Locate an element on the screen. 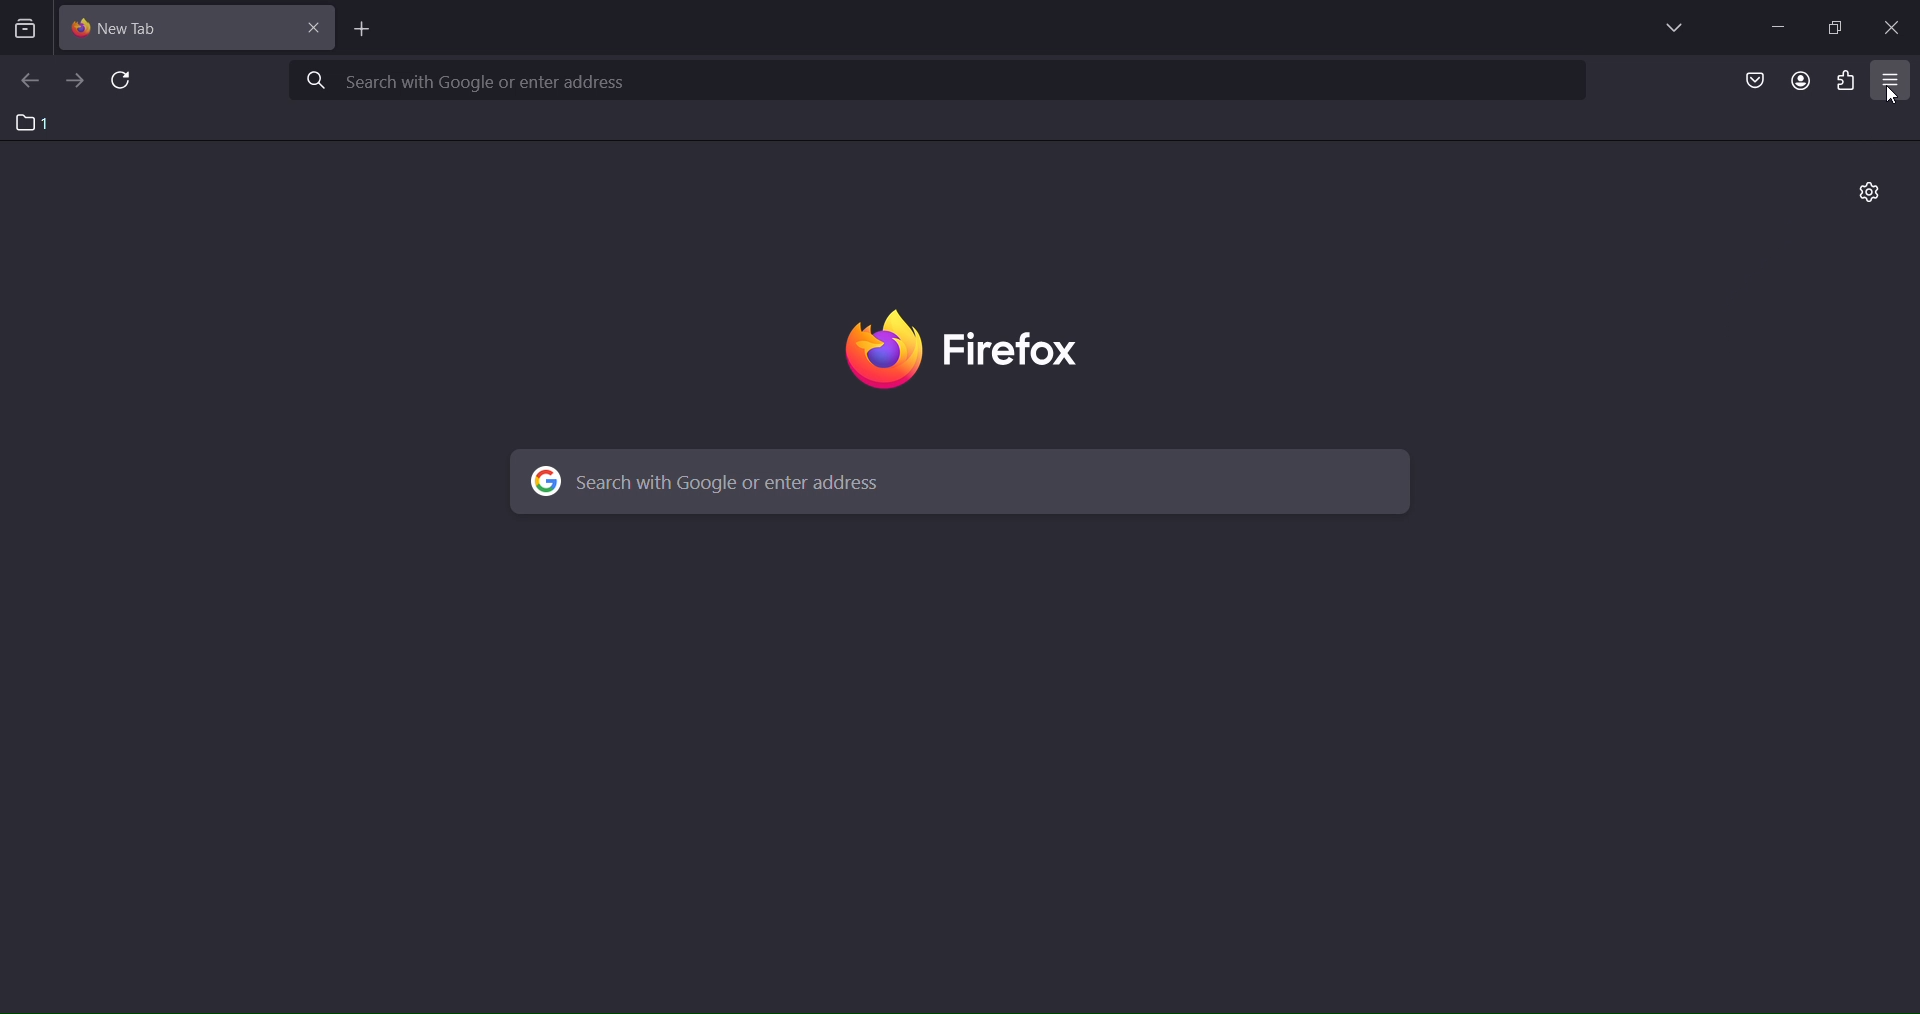 This screenshot has width=1920, height=1014. extensions is located at coordinates (1846, 82).